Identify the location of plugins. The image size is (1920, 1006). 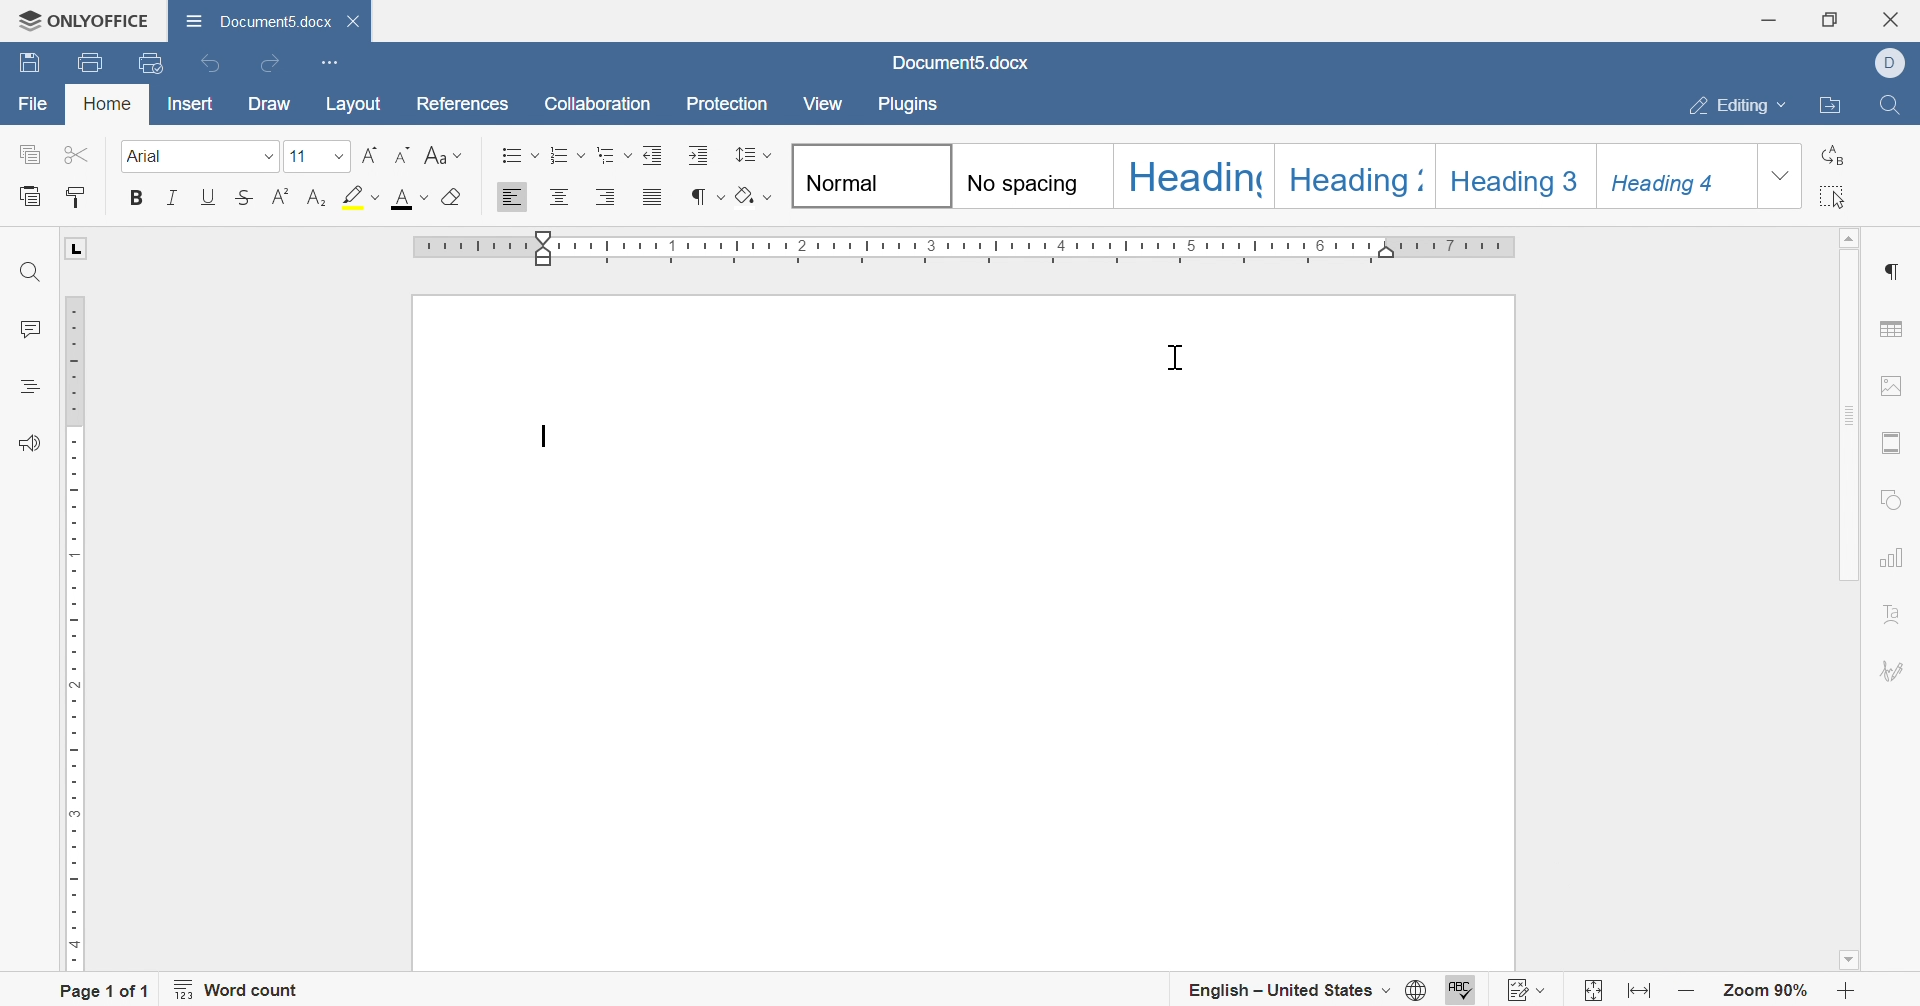
(918, 107).